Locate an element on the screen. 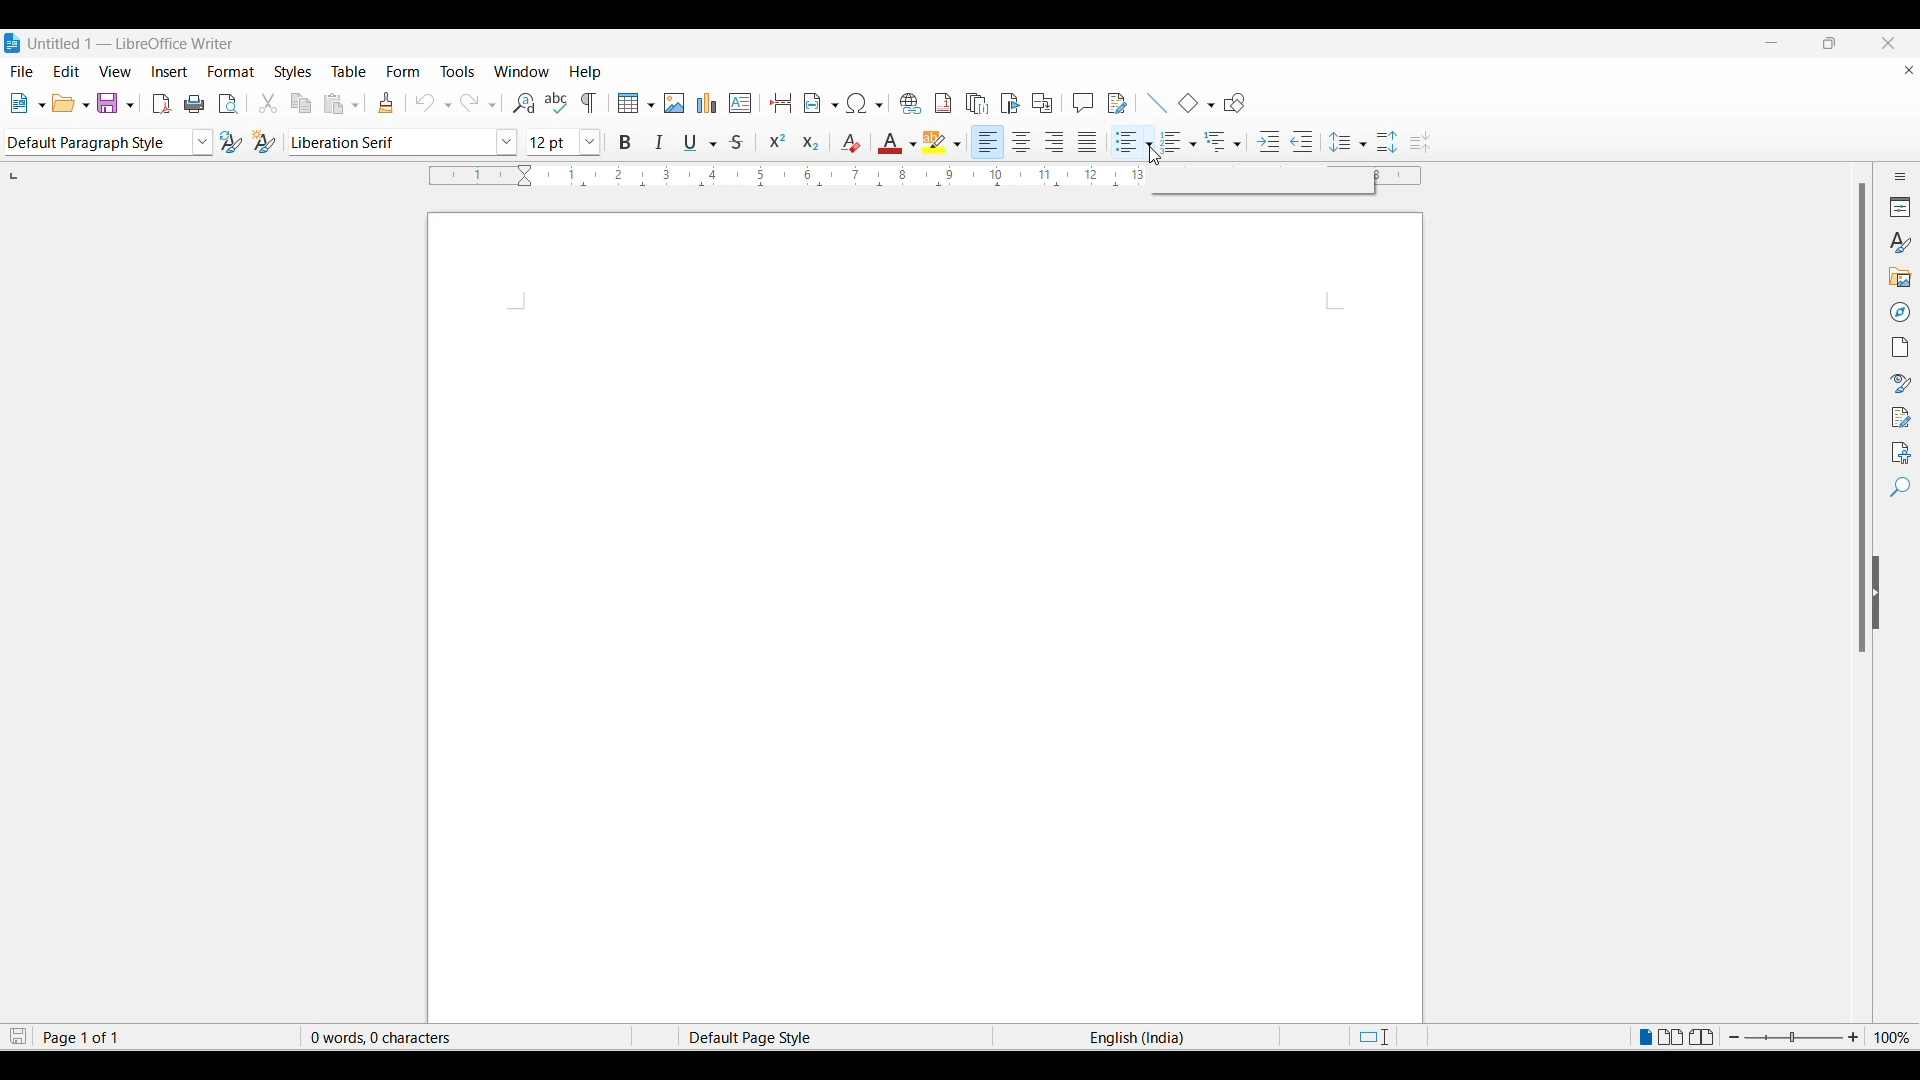 The width and height of the screenshot is (1920, 1080). Sidebar settings is located at coordinates (1897, 174).